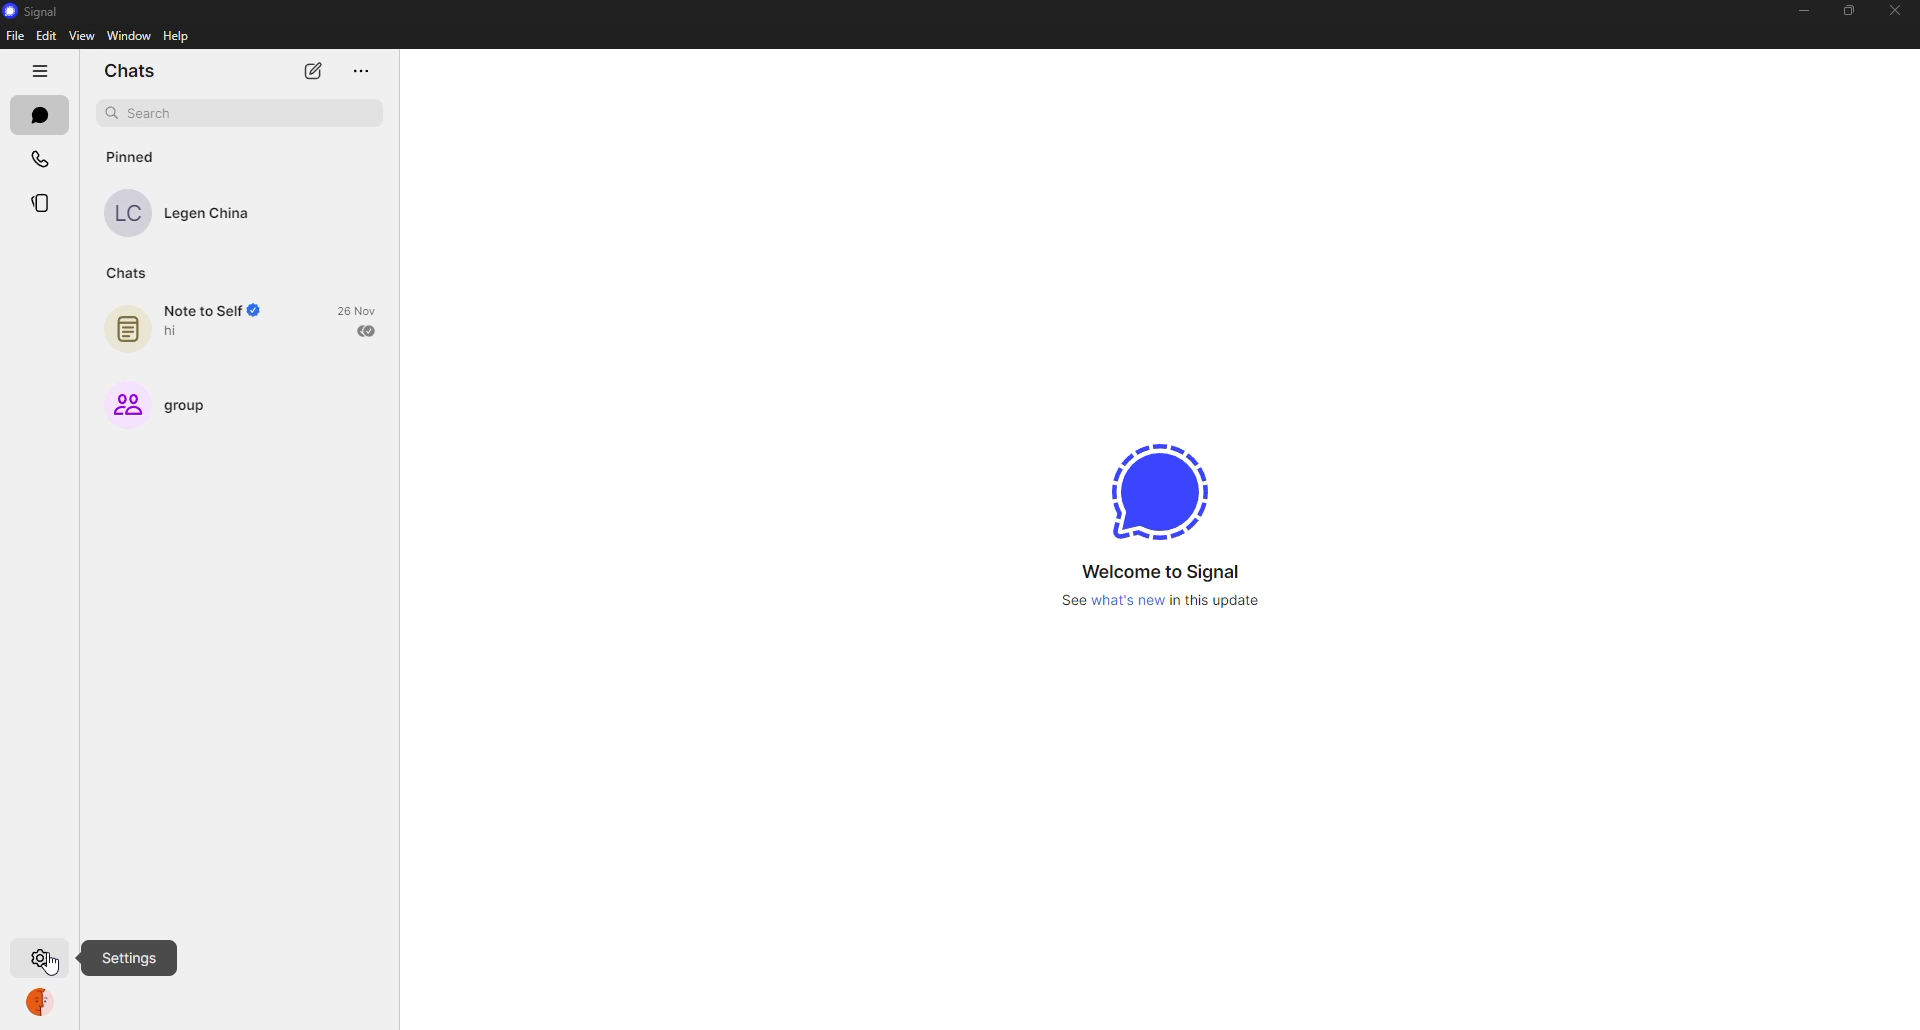  What do you see at coordinates (1162, 600) in the screenshot?
I see `See what's new in this updates` at bounding box center [1162, 600].